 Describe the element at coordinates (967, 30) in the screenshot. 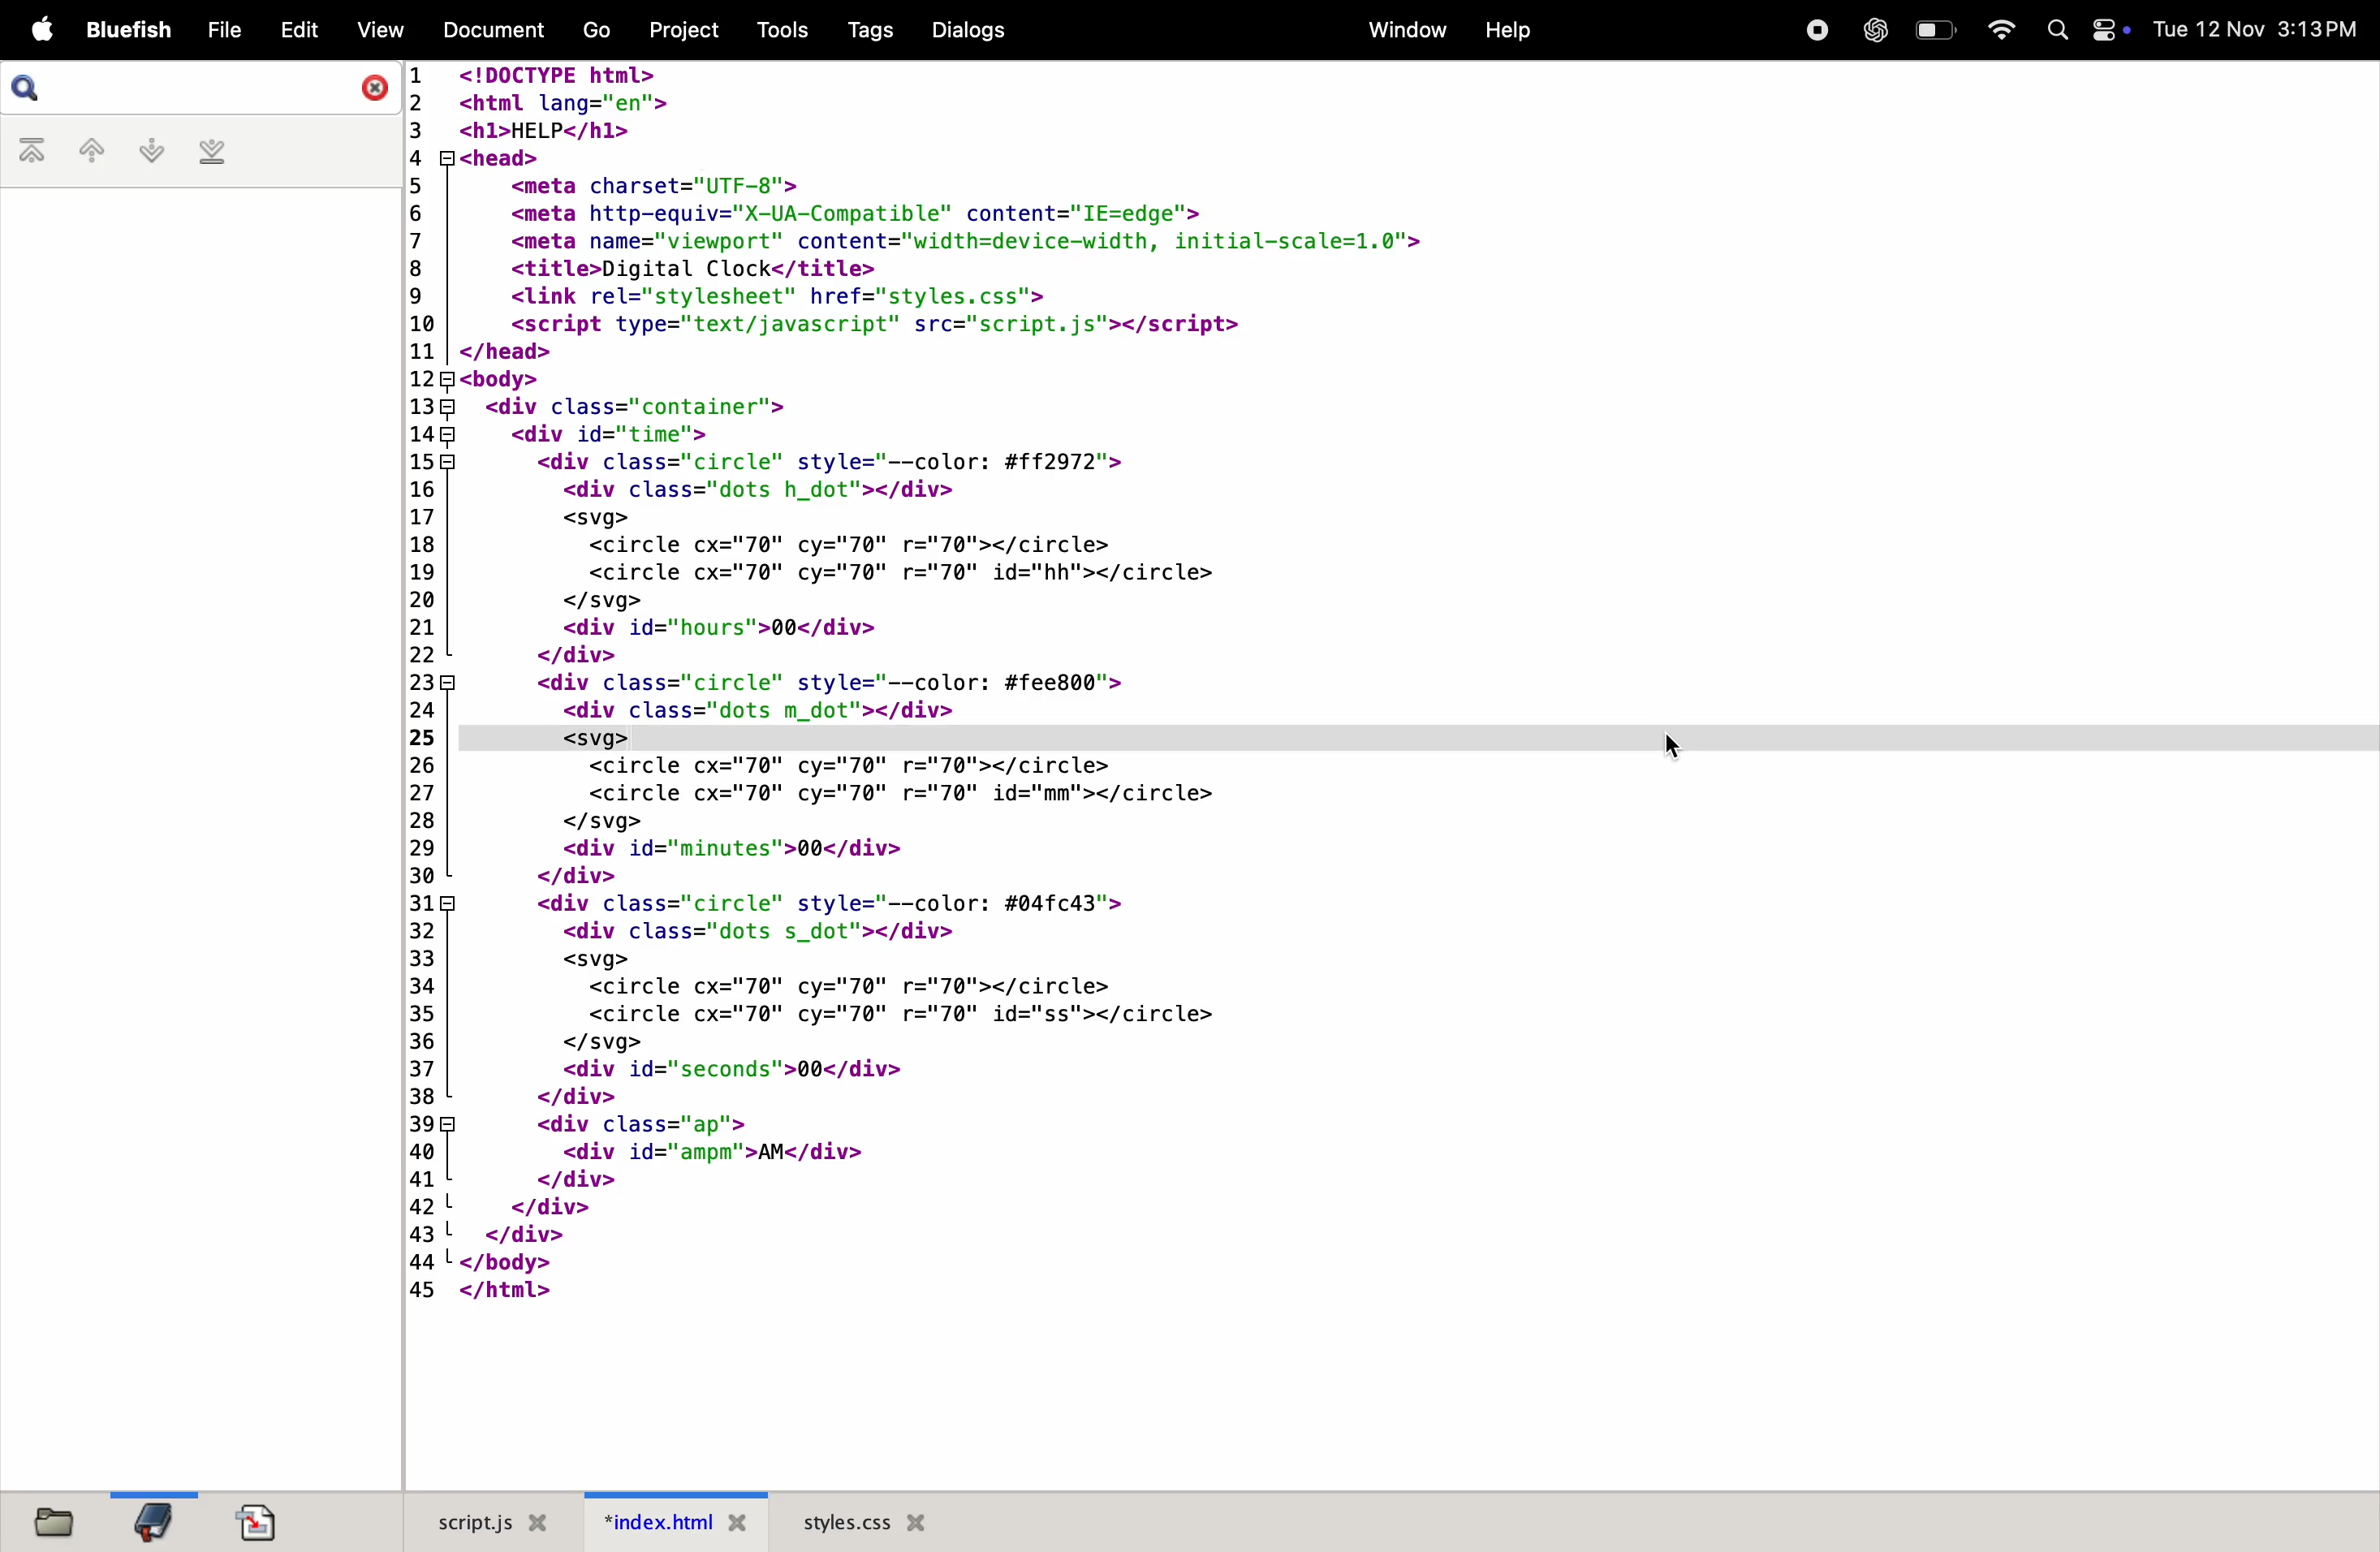

I see `dialogs` at that location.